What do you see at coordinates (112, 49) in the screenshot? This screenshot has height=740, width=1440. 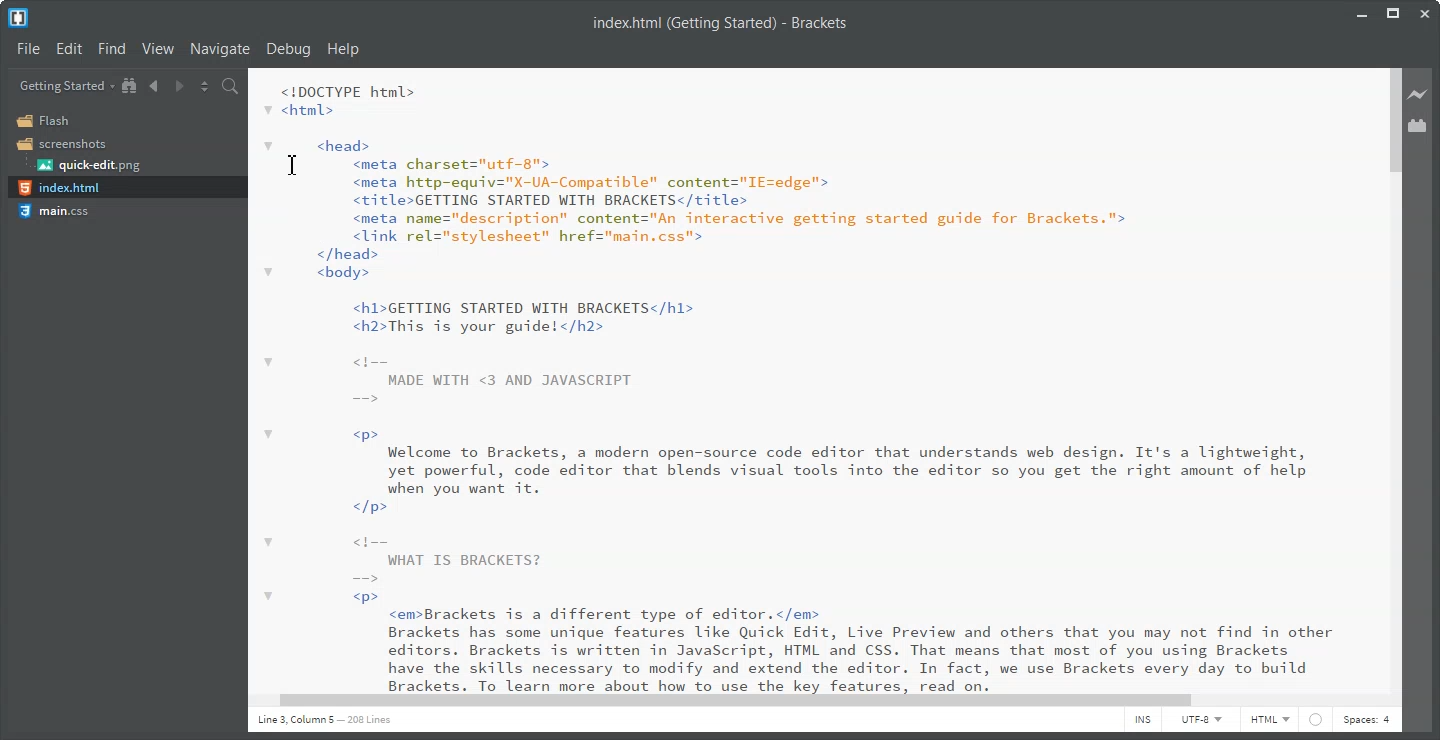 I see `Find` at bounding box center [112, 49].